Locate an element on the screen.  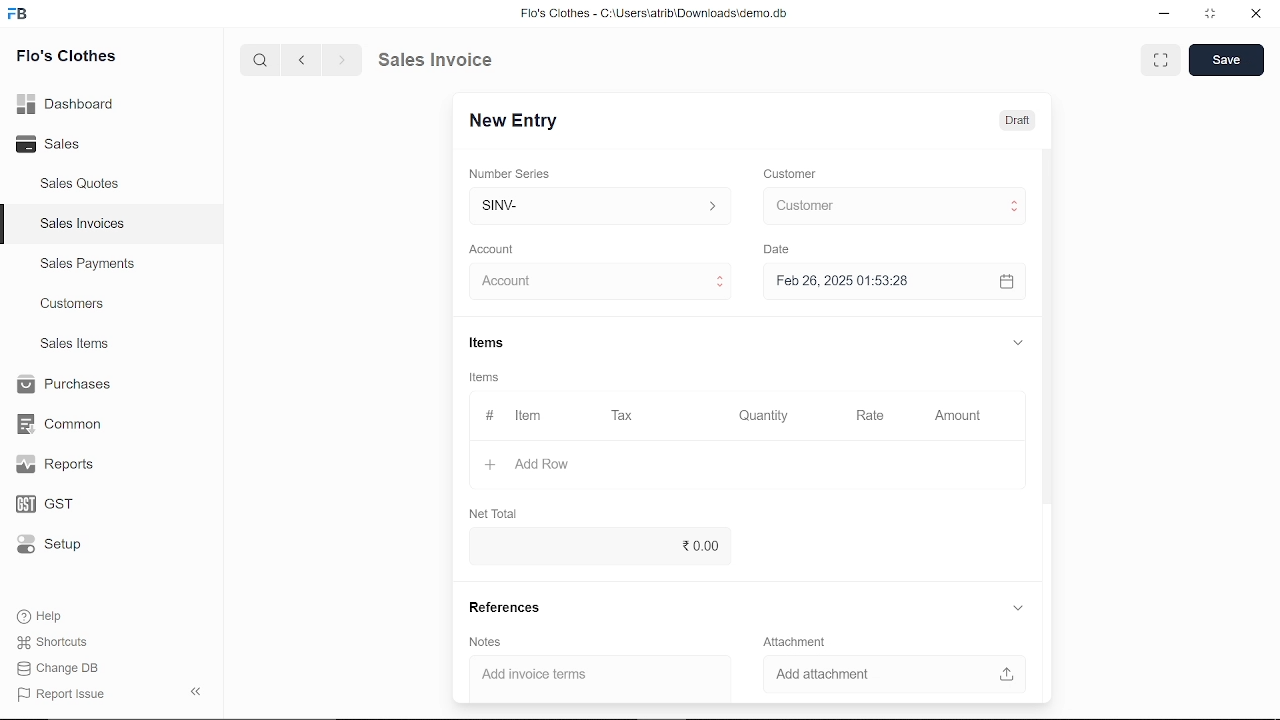
GST is located at coordinates (62, 505).